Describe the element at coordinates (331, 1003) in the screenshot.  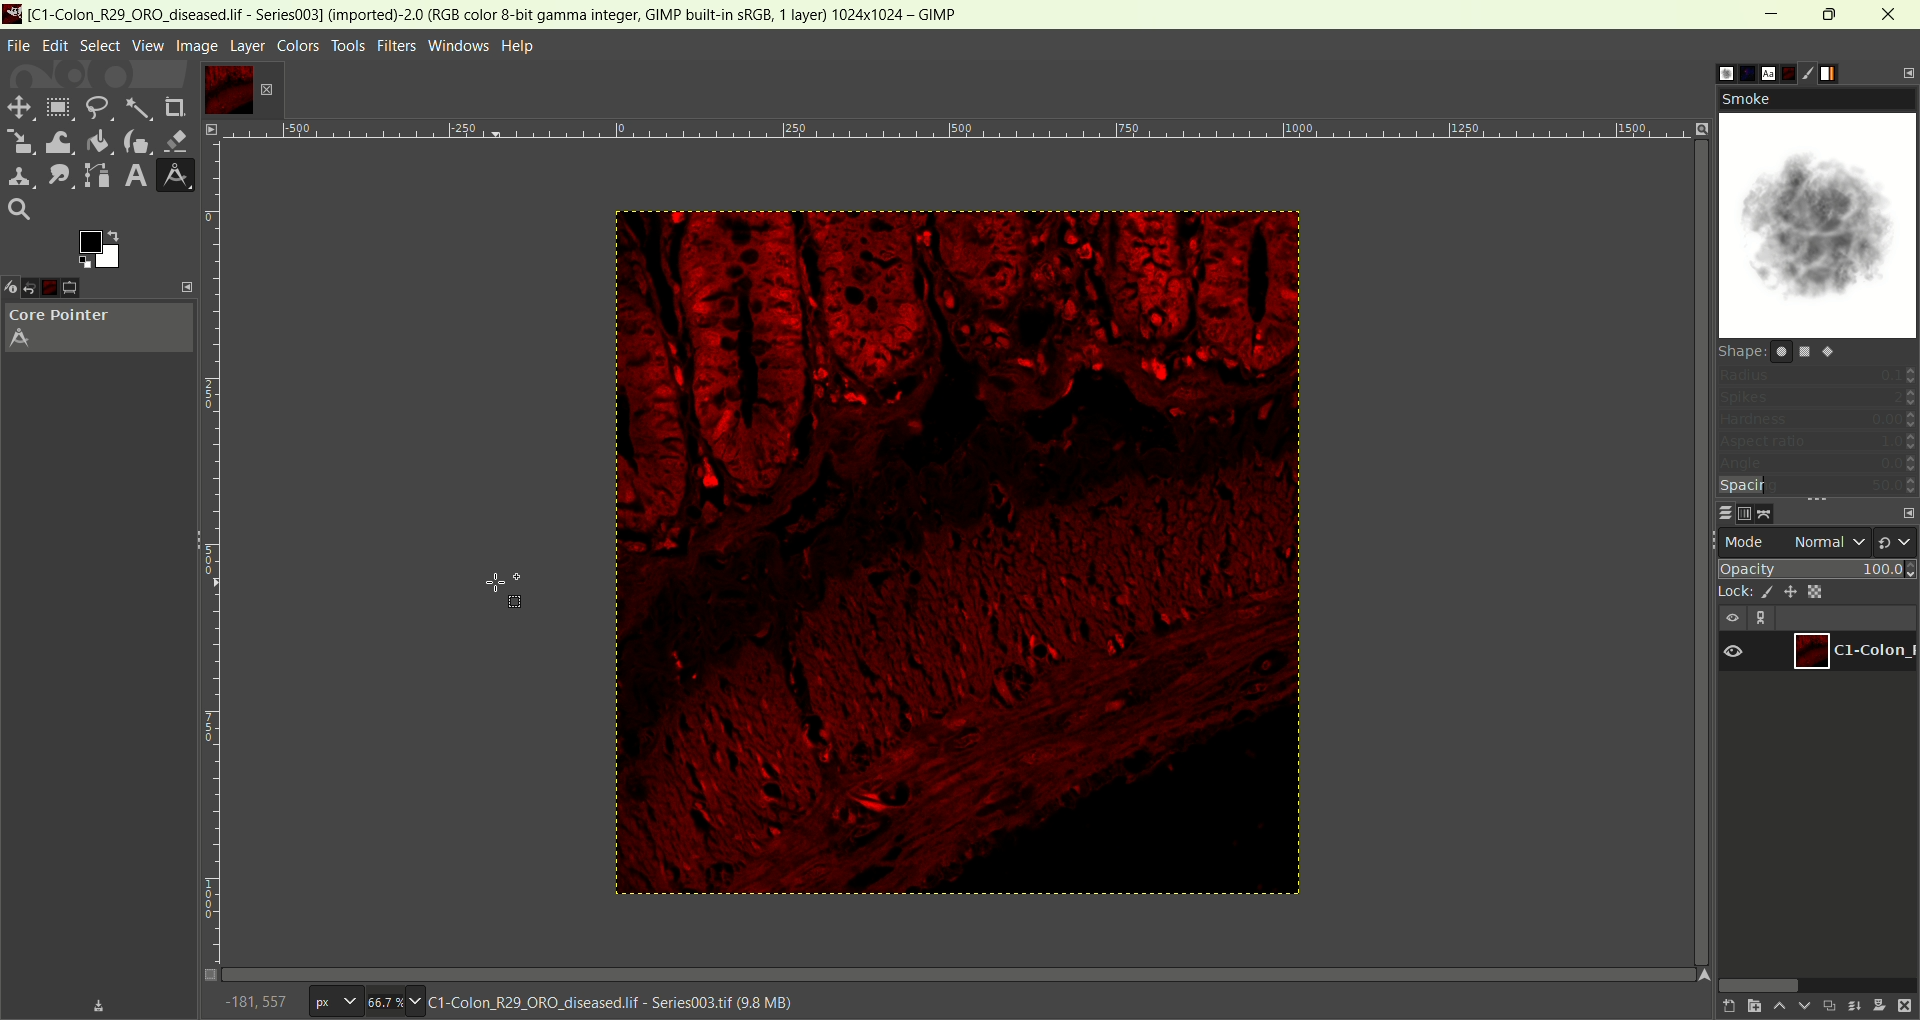
I see `pixe;` at that location.